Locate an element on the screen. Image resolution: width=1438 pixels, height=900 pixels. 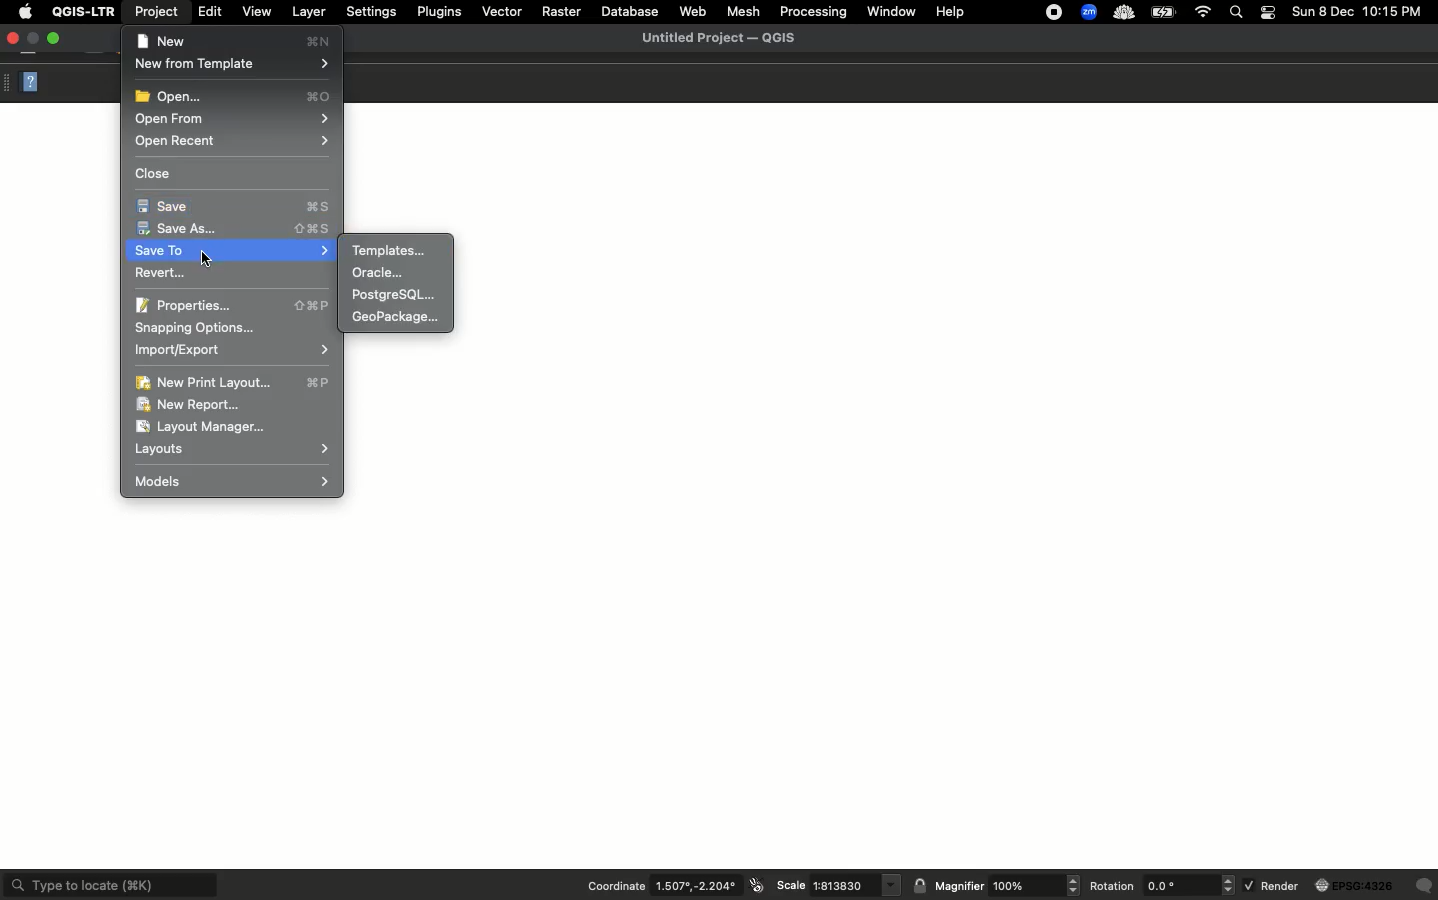
Close is located at coordinates (15, 39).